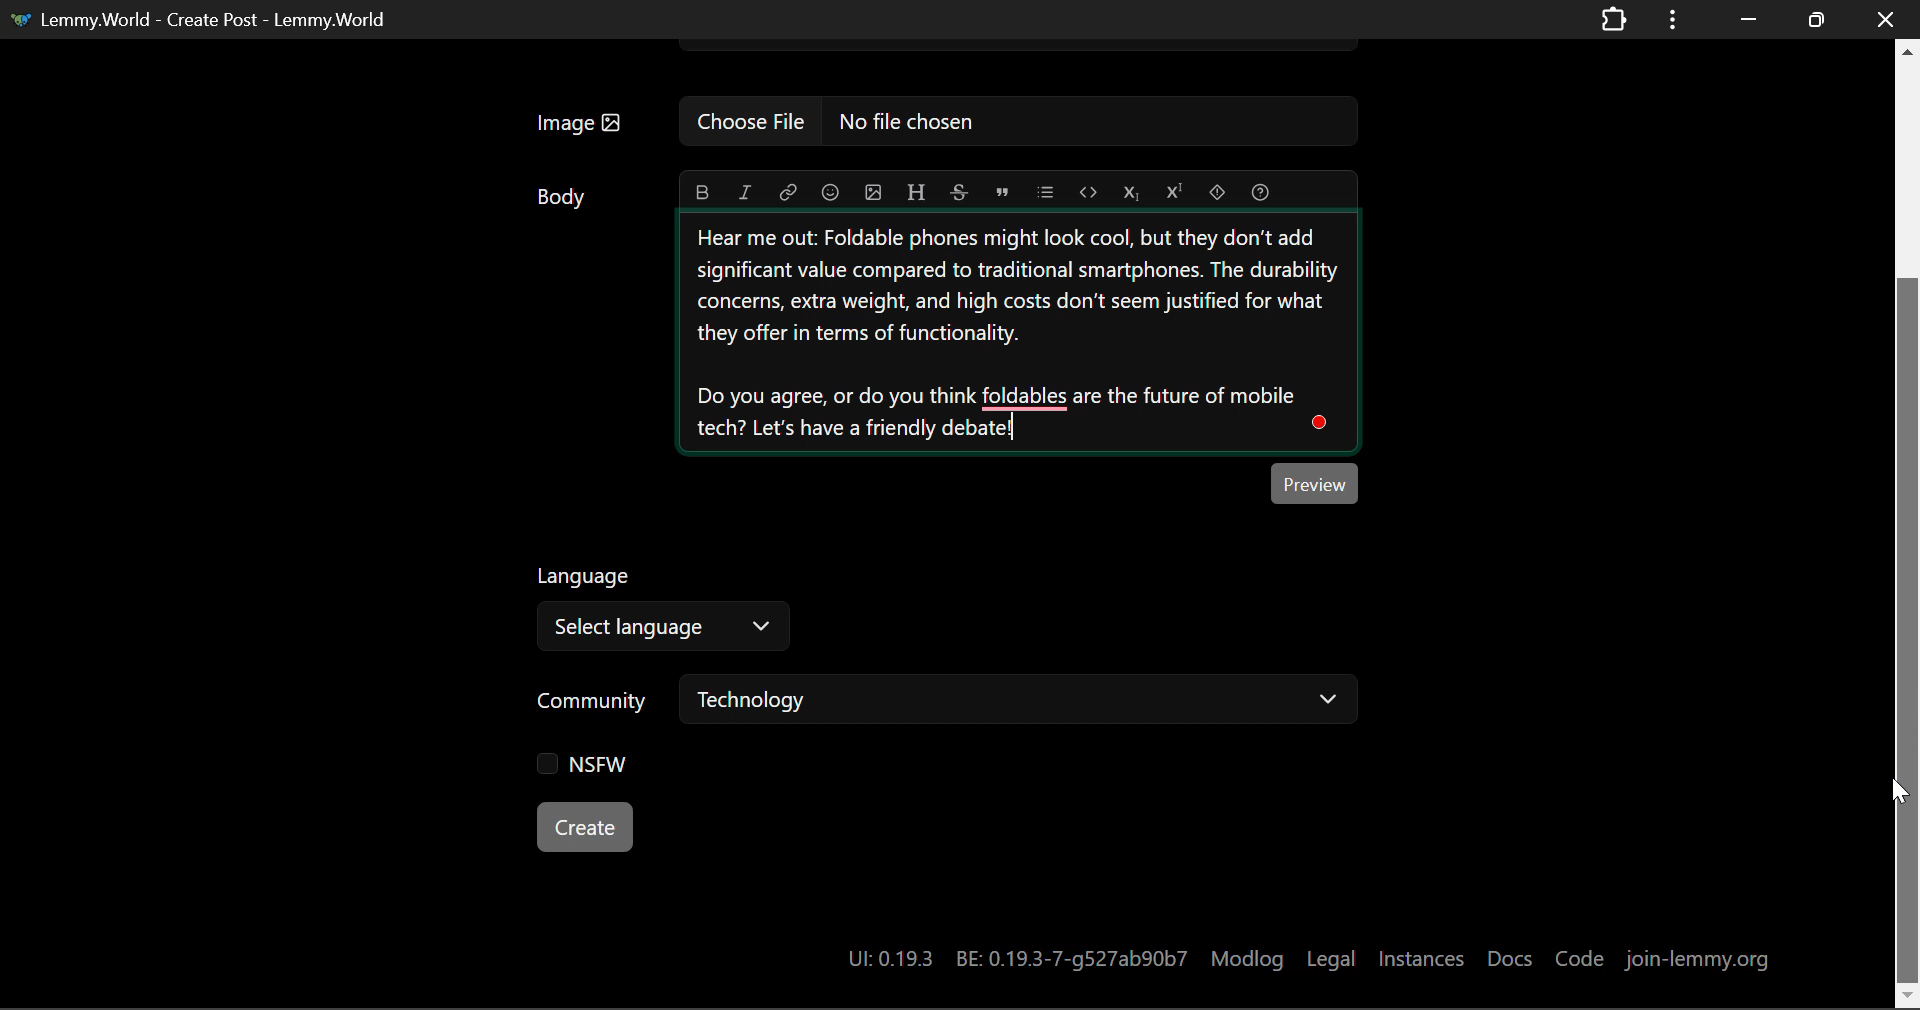  What do you see at coordinates (1423, 954) in the screenshot?
I see `Instances` at bounding box center [1423, 954].